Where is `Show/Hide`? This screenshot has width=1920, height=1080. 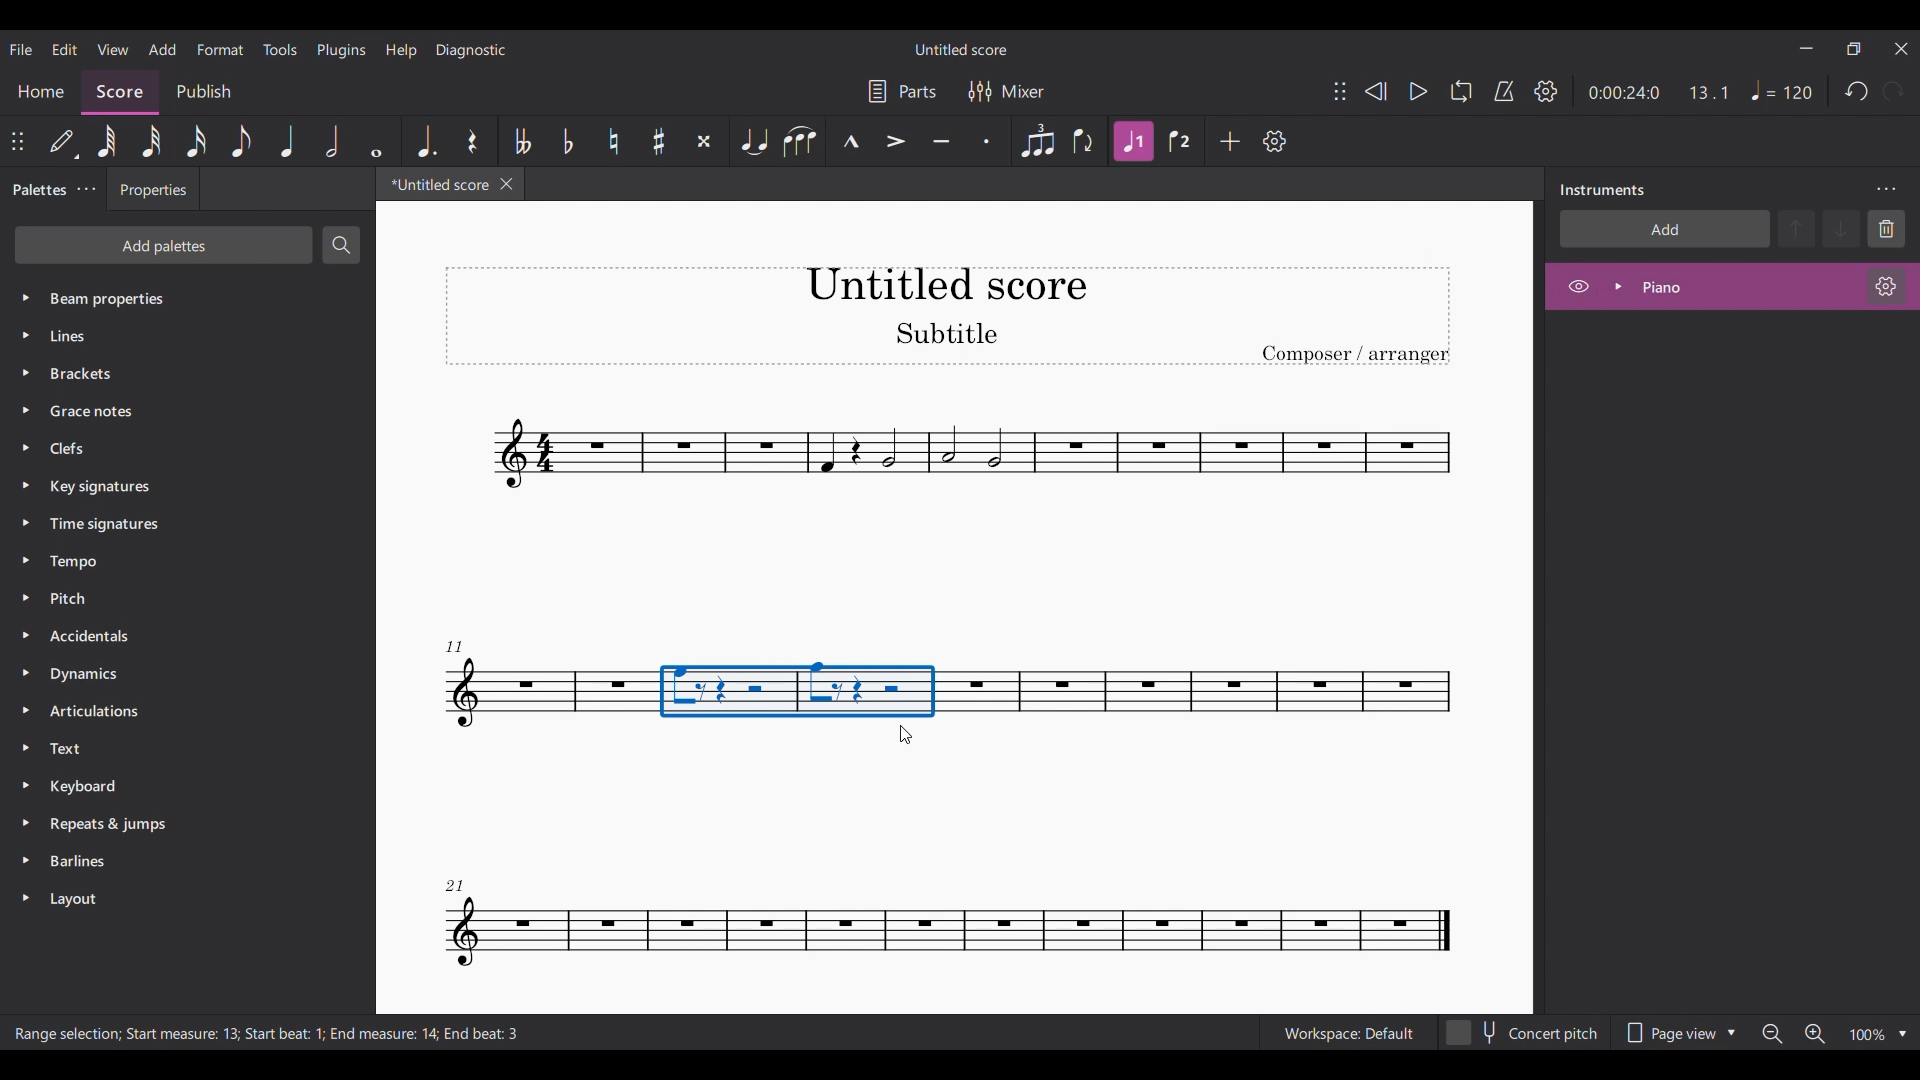
Show/Hide is located at coordinates (1578, 287).